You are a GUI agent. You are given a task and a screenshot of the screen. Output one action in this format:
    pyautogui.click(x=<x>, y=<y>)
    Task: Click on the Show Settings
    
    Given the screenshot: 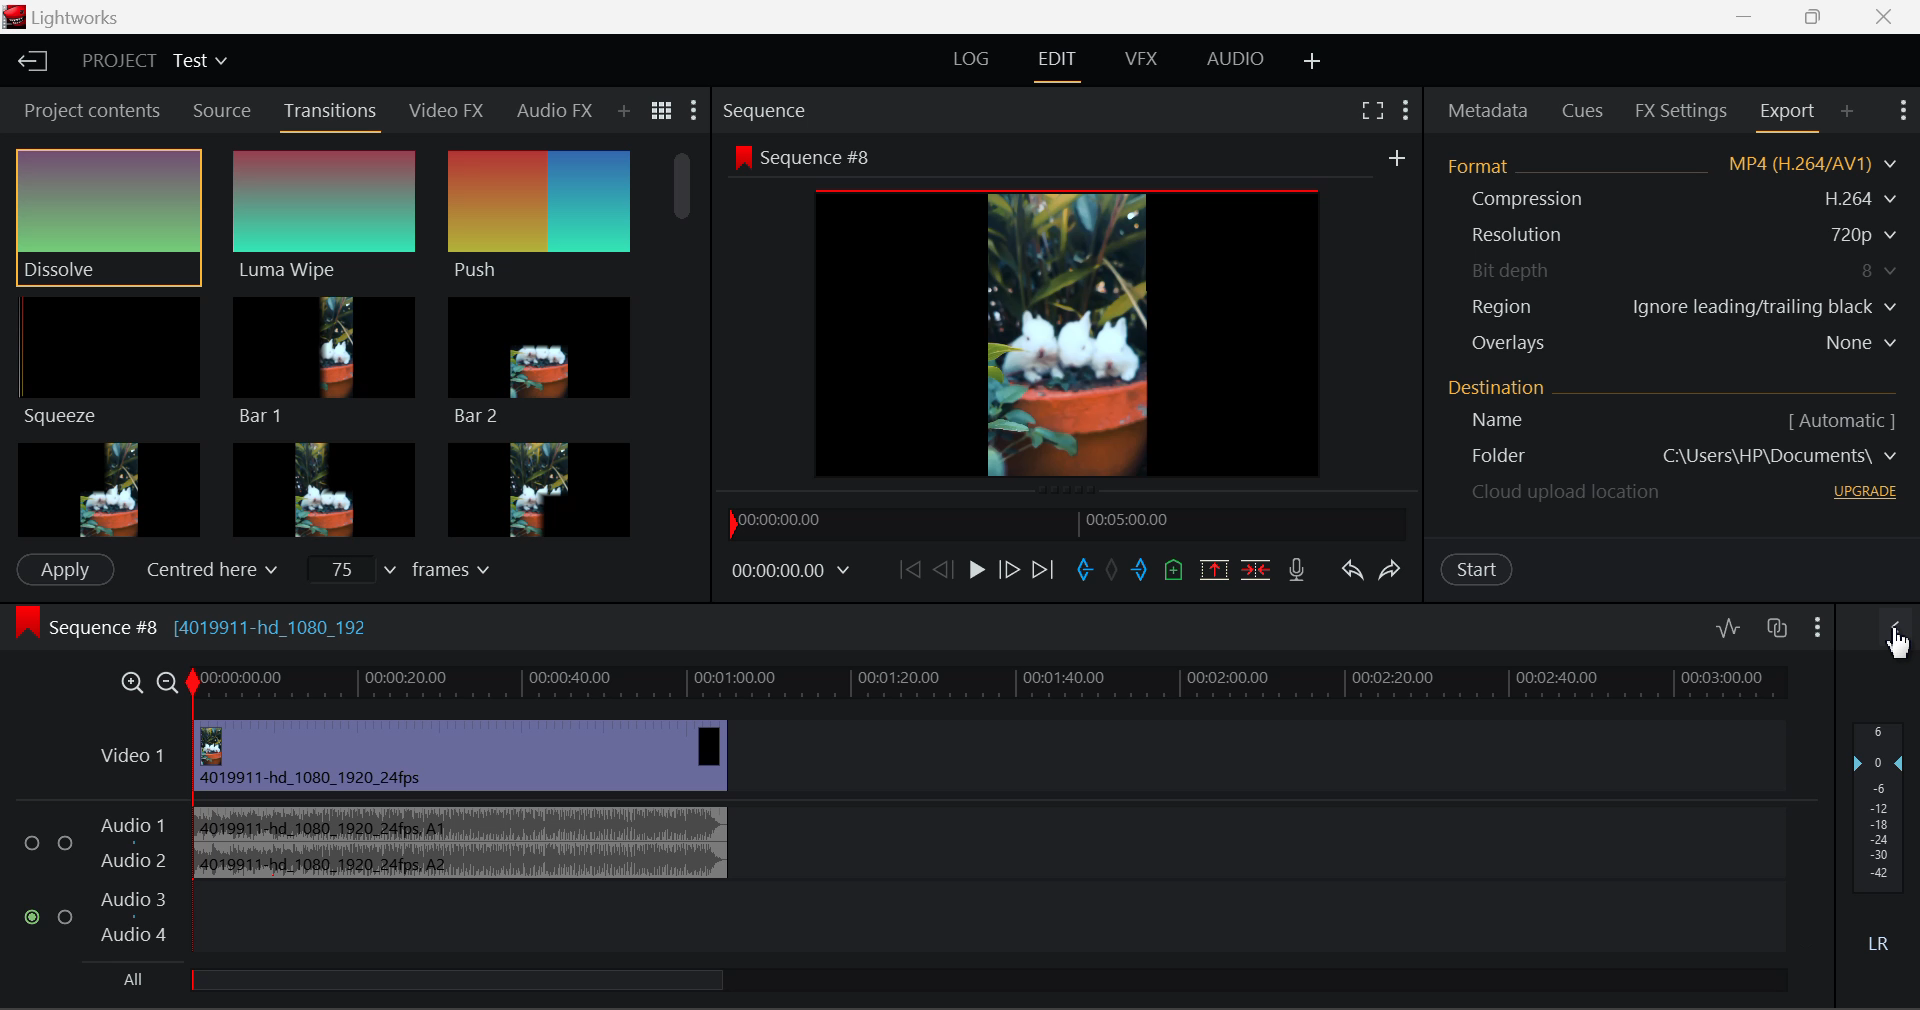 What is the action you would take?
    pyautogui.click(x=694, y=112)
    